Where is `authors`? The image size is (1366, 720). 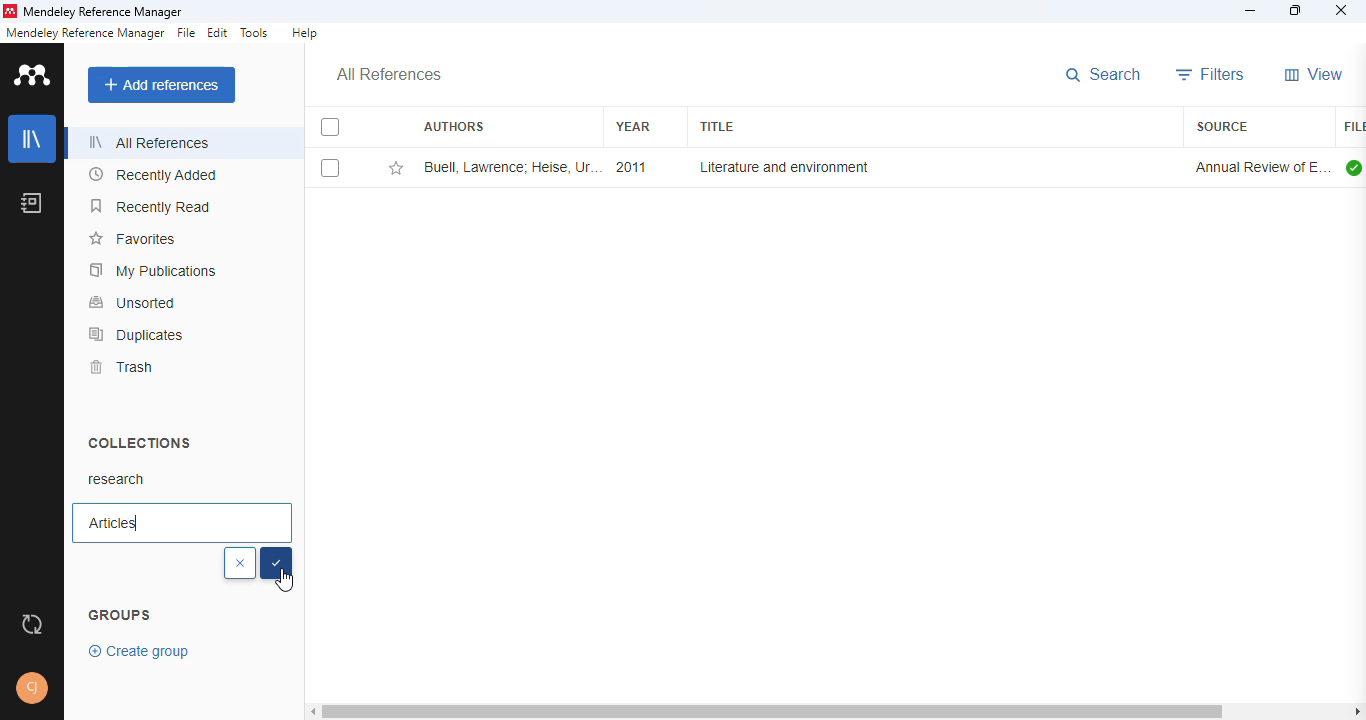
authors is located at coordinates (453, 125).